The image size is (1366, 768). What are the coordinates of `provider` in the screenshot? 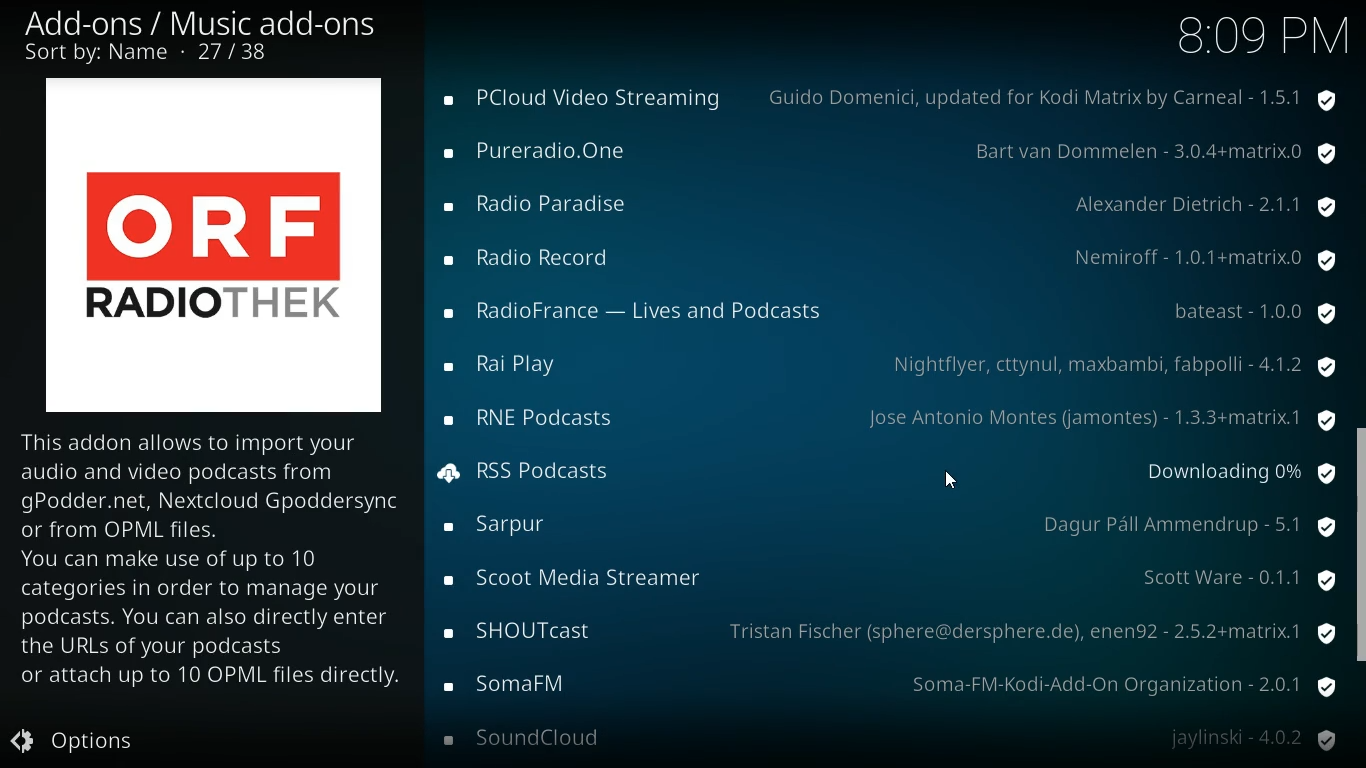 It's located at (1096, 419).